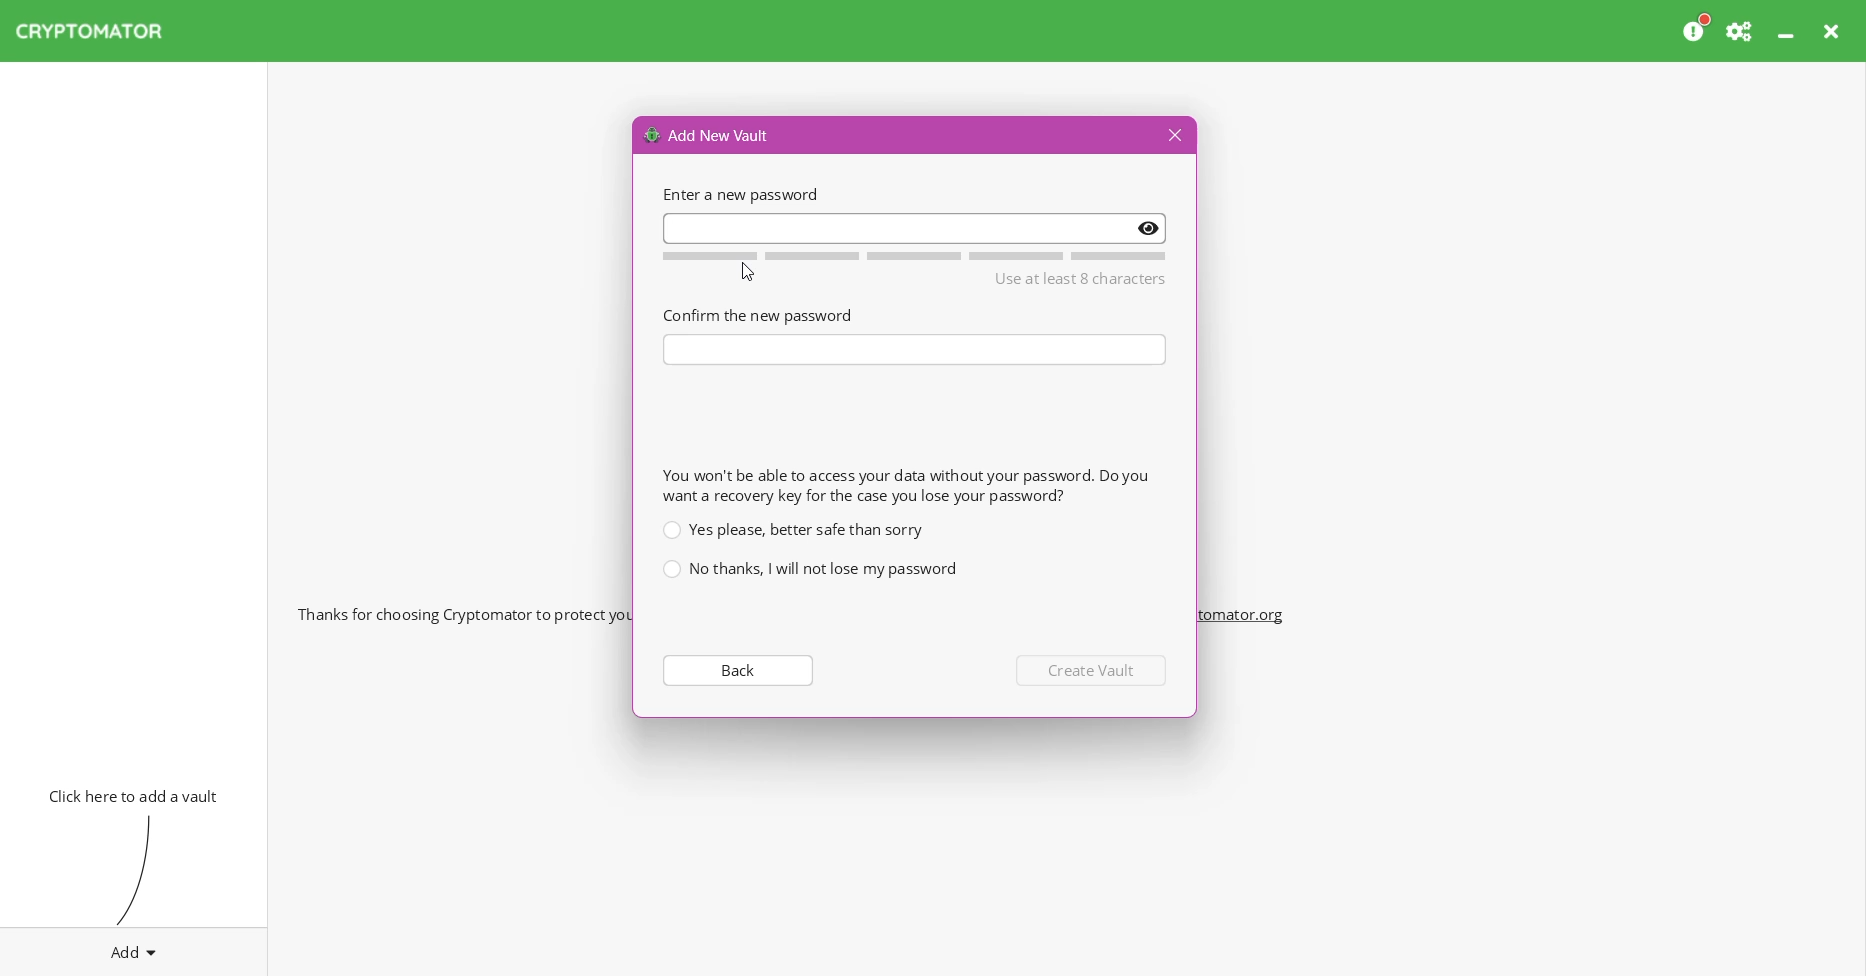  Describe the element at coordinates (1172, 136) in the screenshot. I see `Close` at that location.